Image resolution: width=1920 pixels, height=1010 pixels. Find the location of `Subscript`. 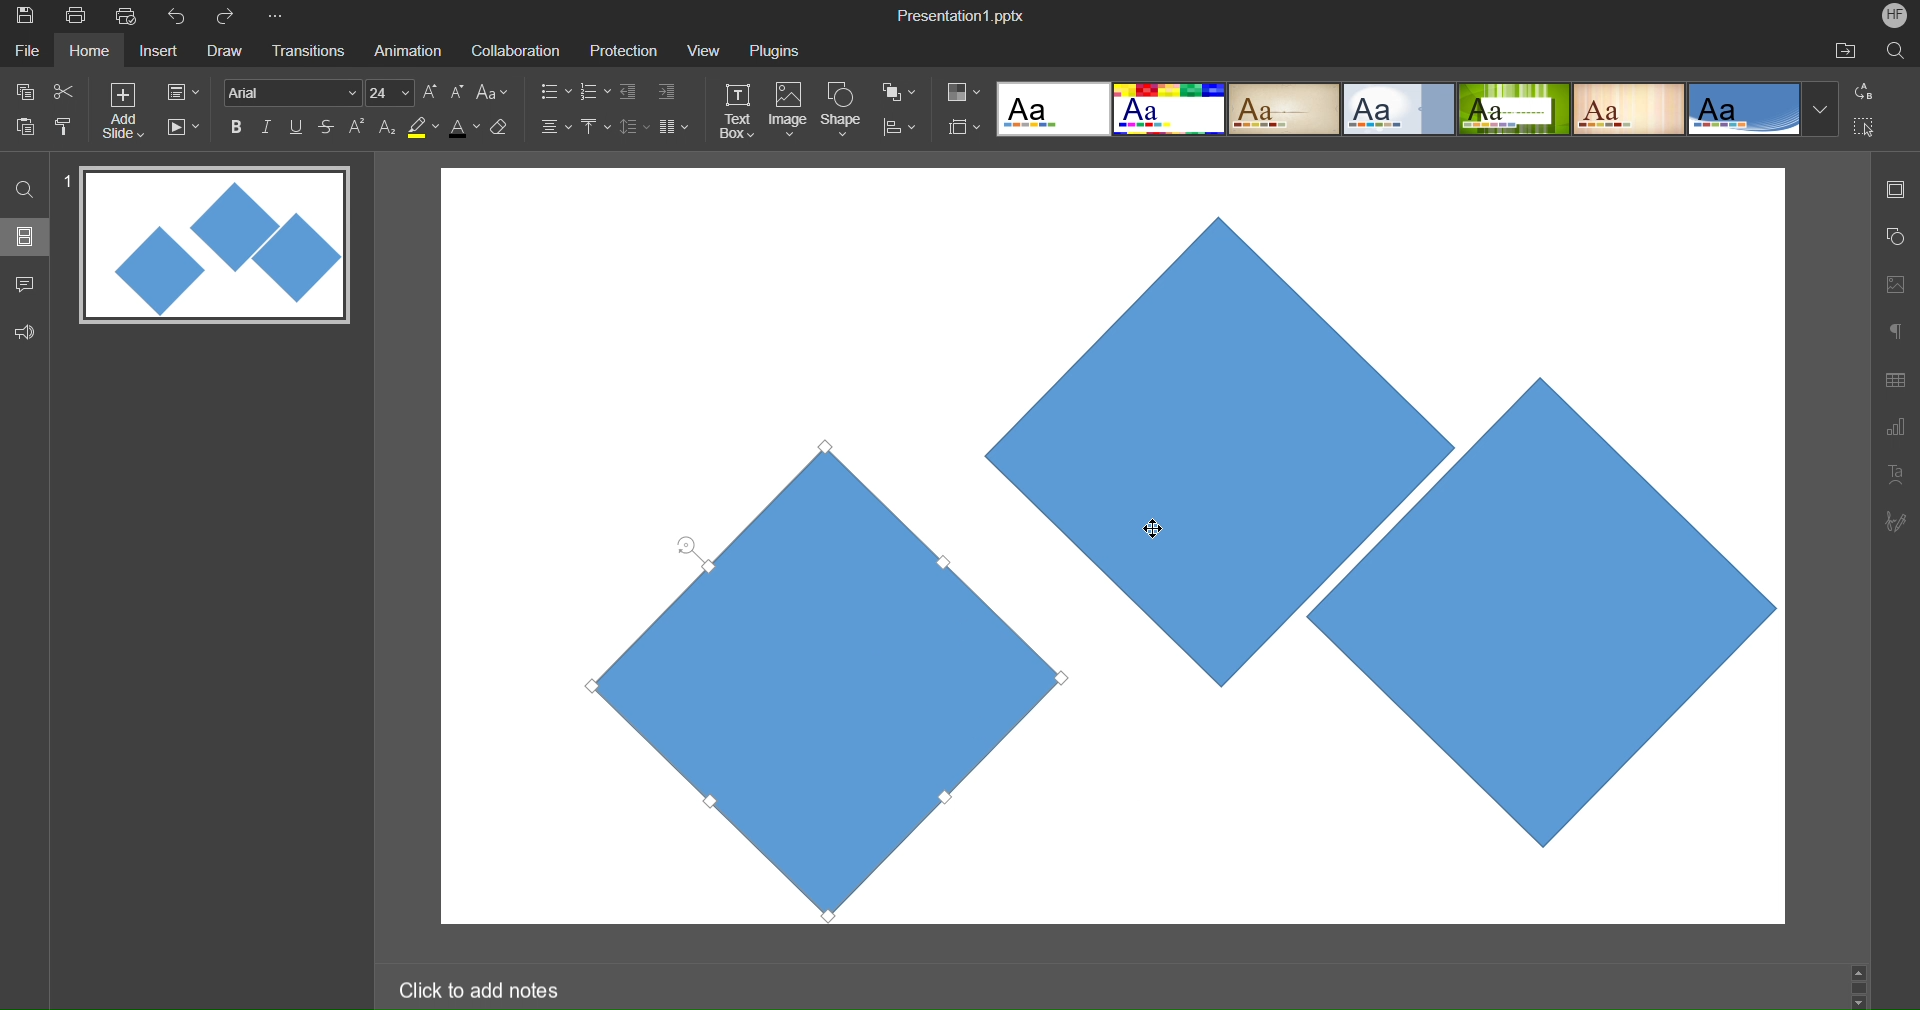

Subscript is located at coordinates (389, 126).